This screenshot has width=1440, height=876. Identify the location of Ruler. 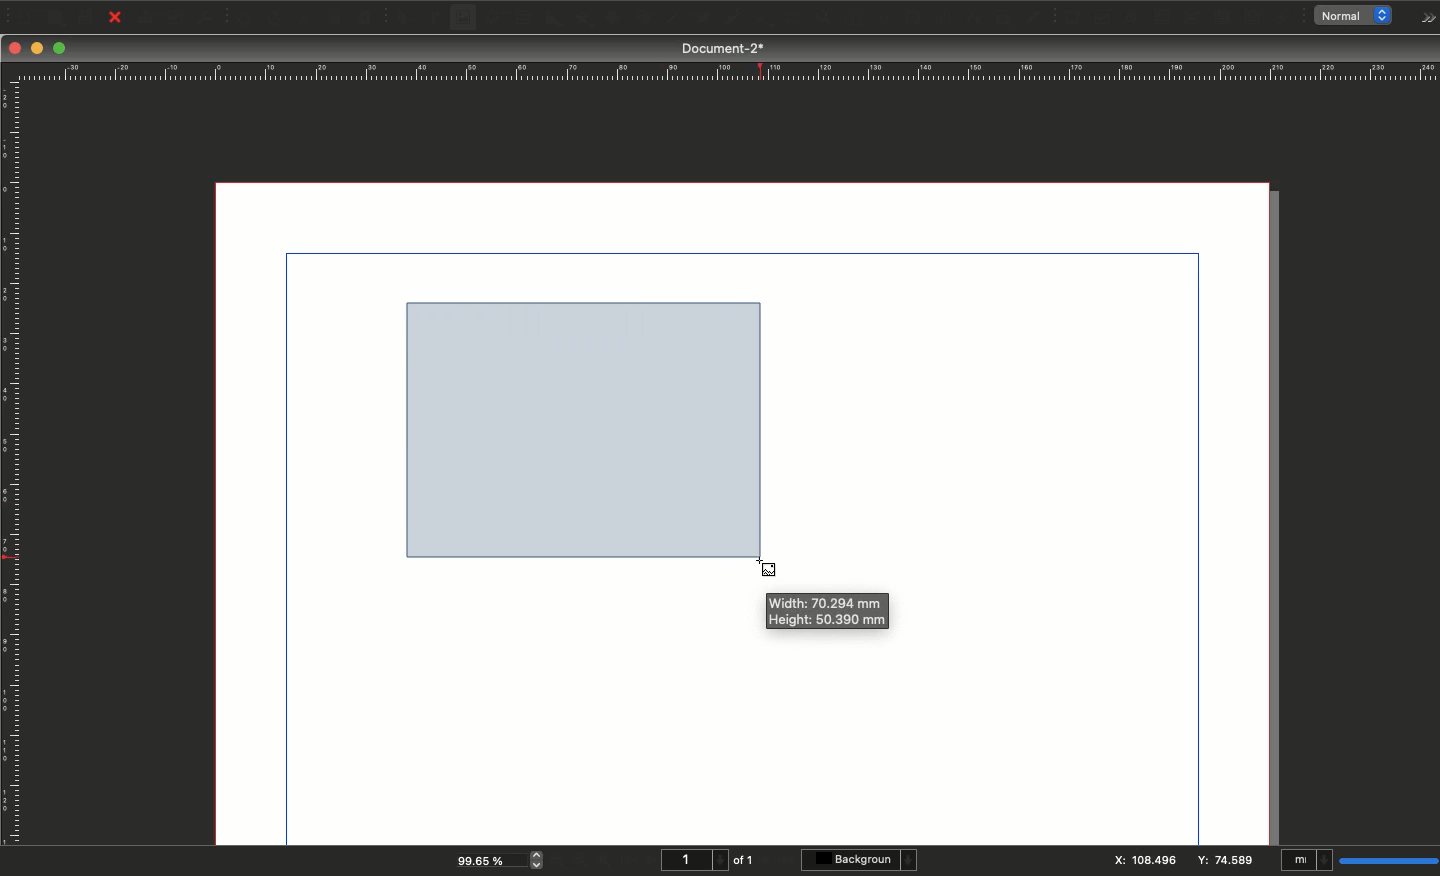
(725, 72).